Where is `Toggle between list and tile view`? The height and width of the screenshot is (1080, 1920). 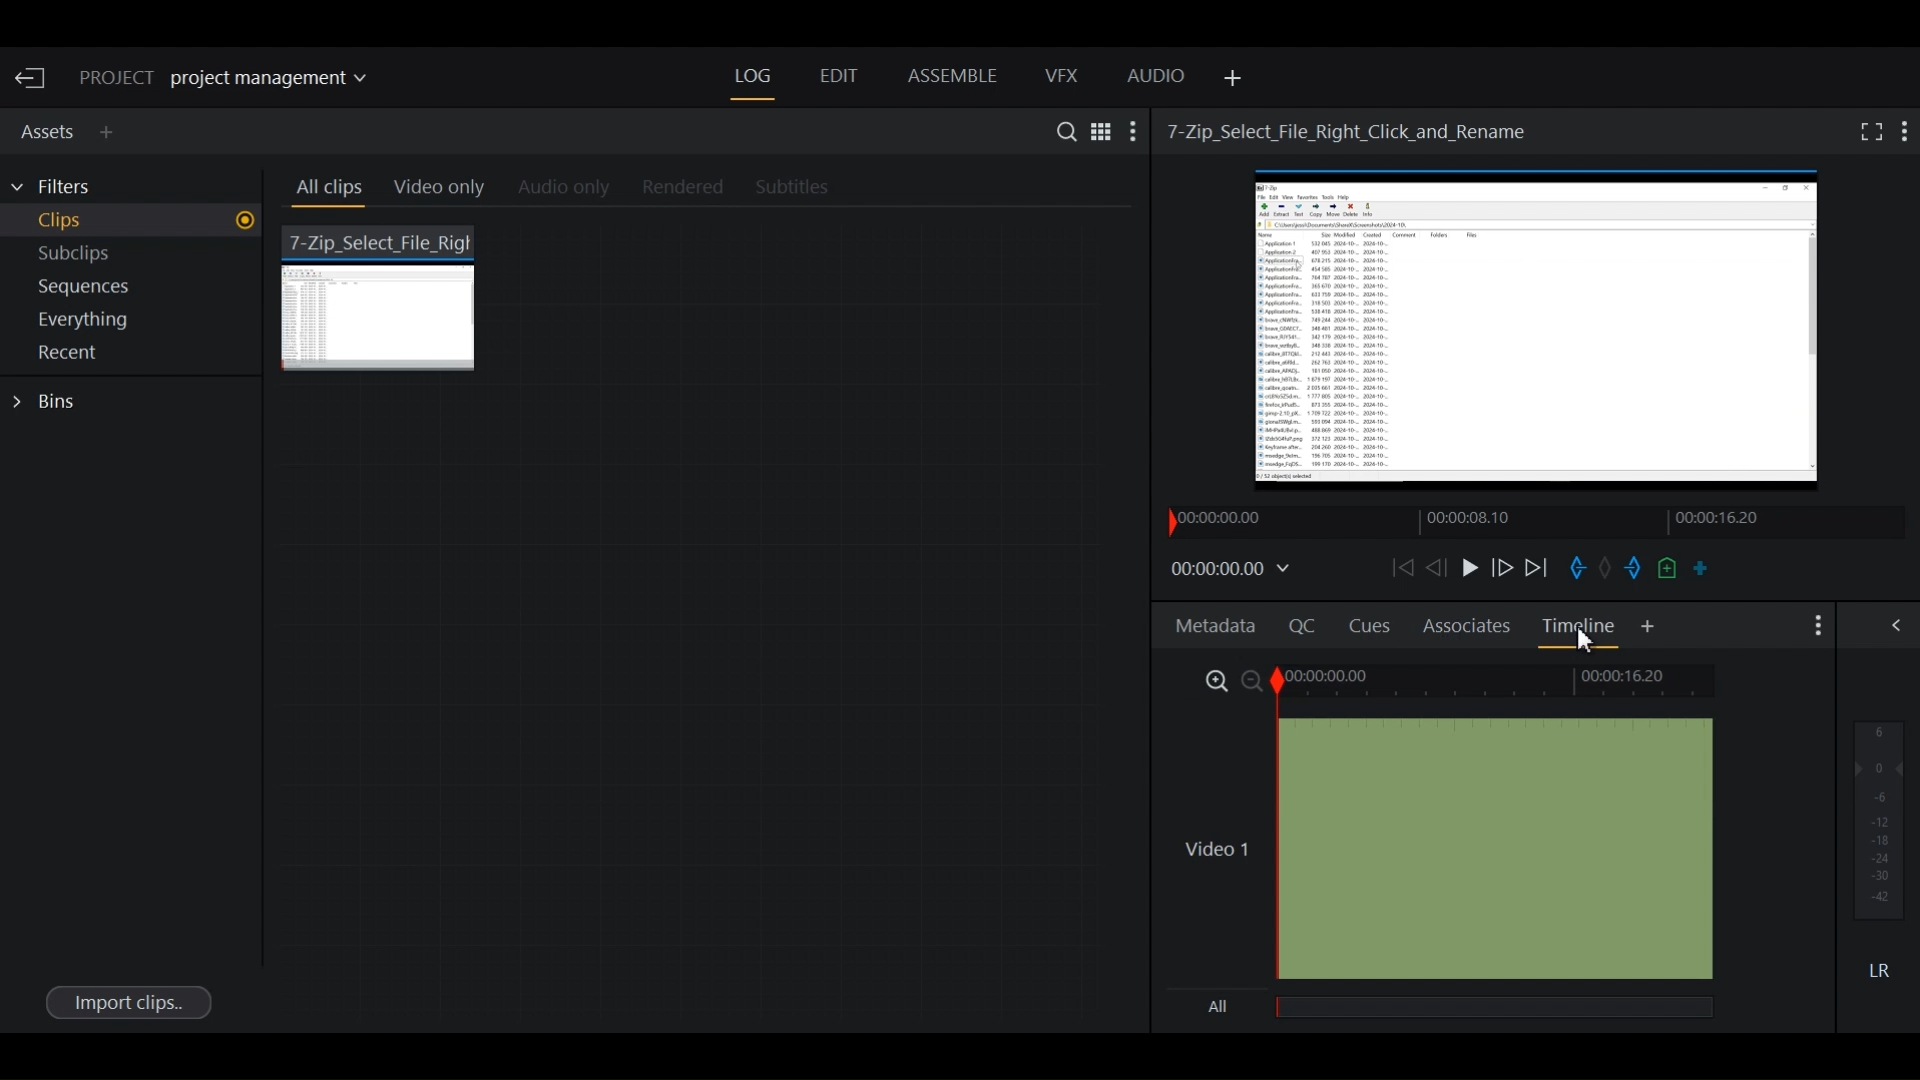
Toggle between list and tile view is located at coordinates (1802, 682).